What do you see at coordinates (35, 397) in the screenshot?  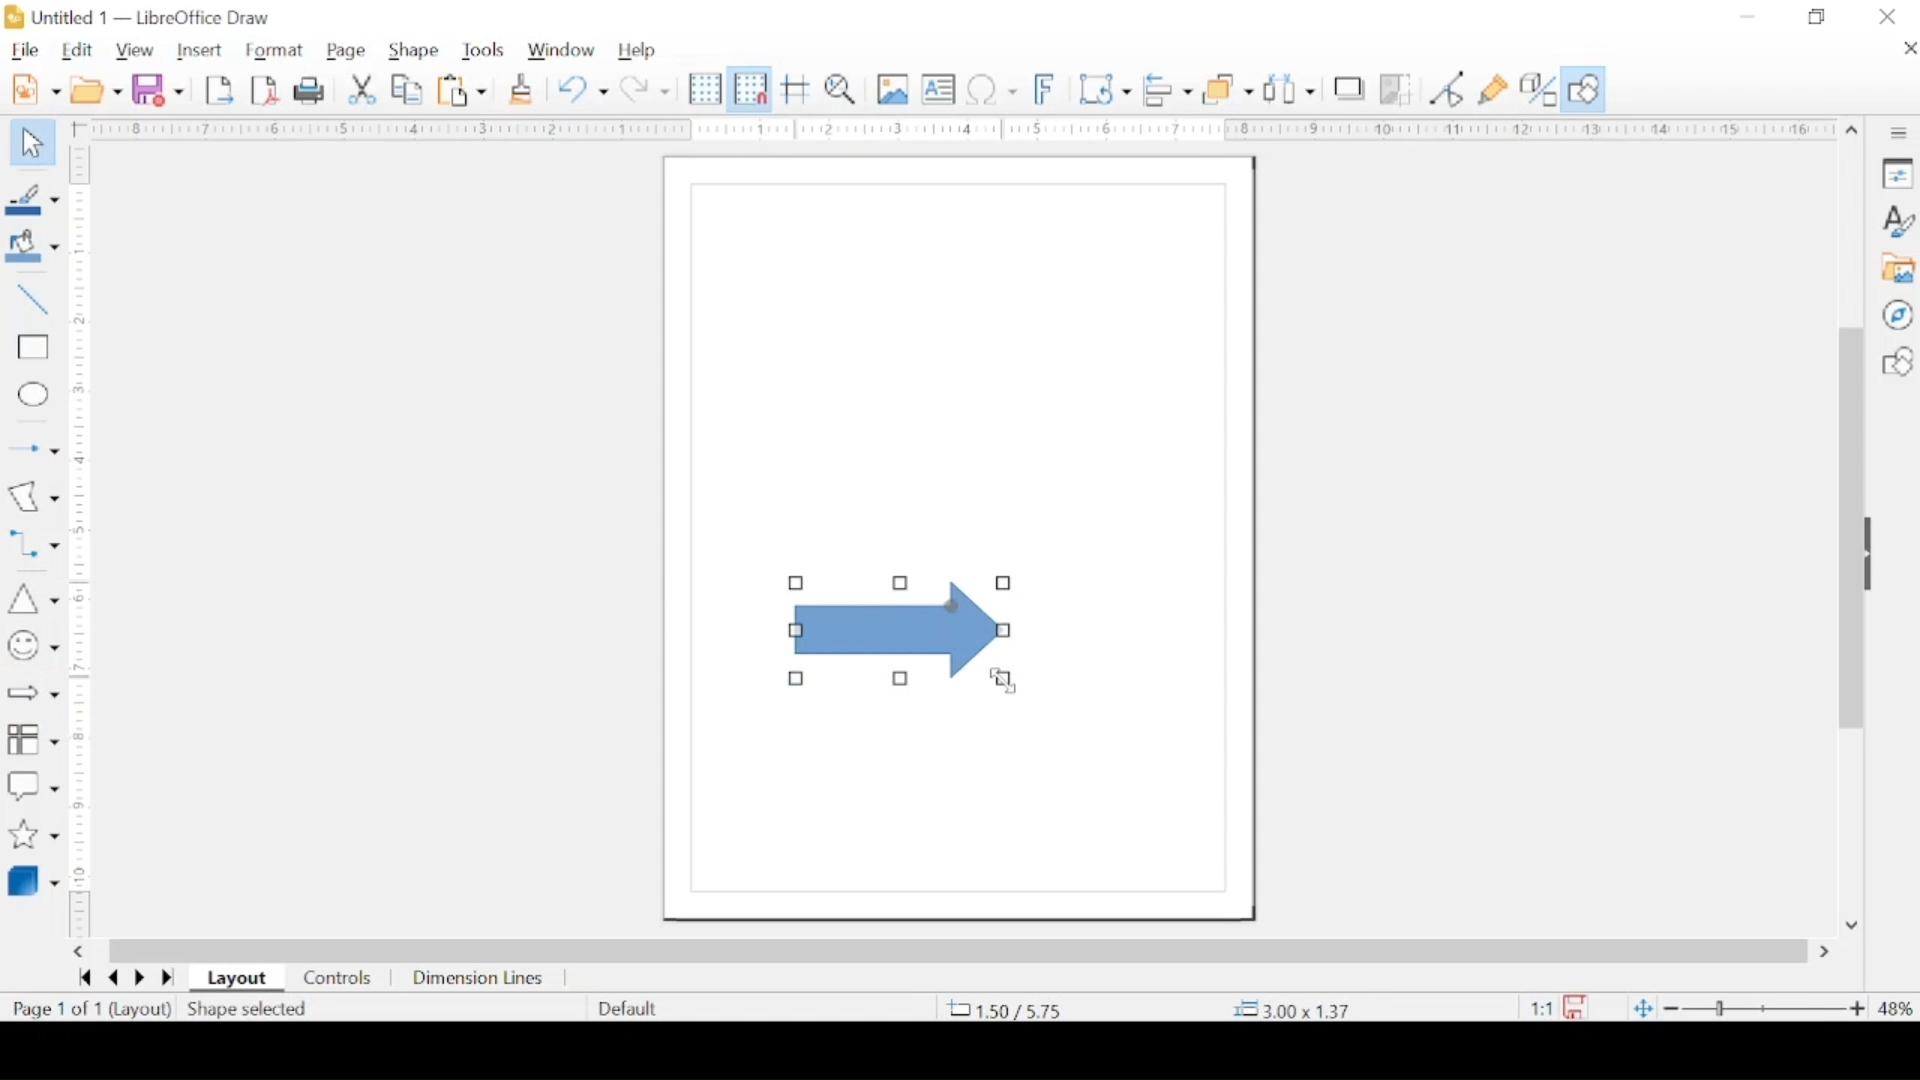 I see `ellipse` at bounding box center [35, 397].